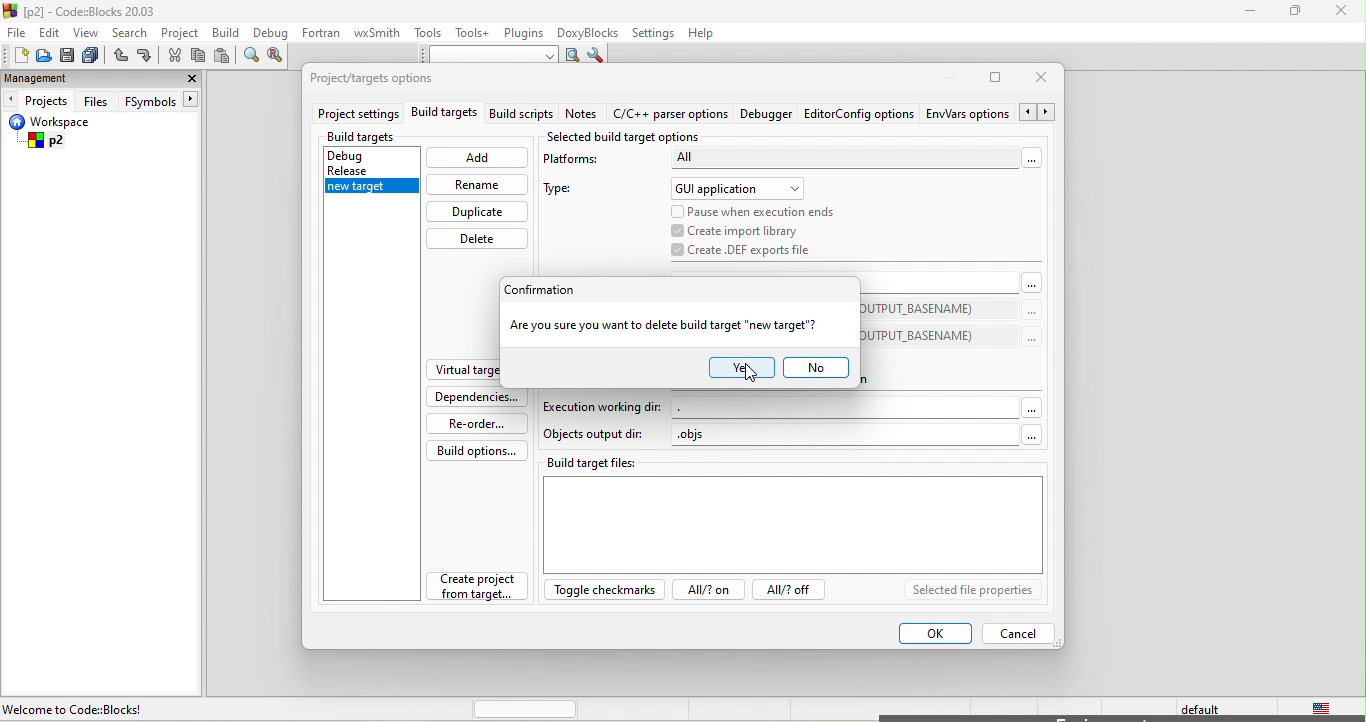 The image size is (1366, 722). What do you see at coordinates (189, 78) in the screenshot?
I see `close` at bounding box center [189, 78].